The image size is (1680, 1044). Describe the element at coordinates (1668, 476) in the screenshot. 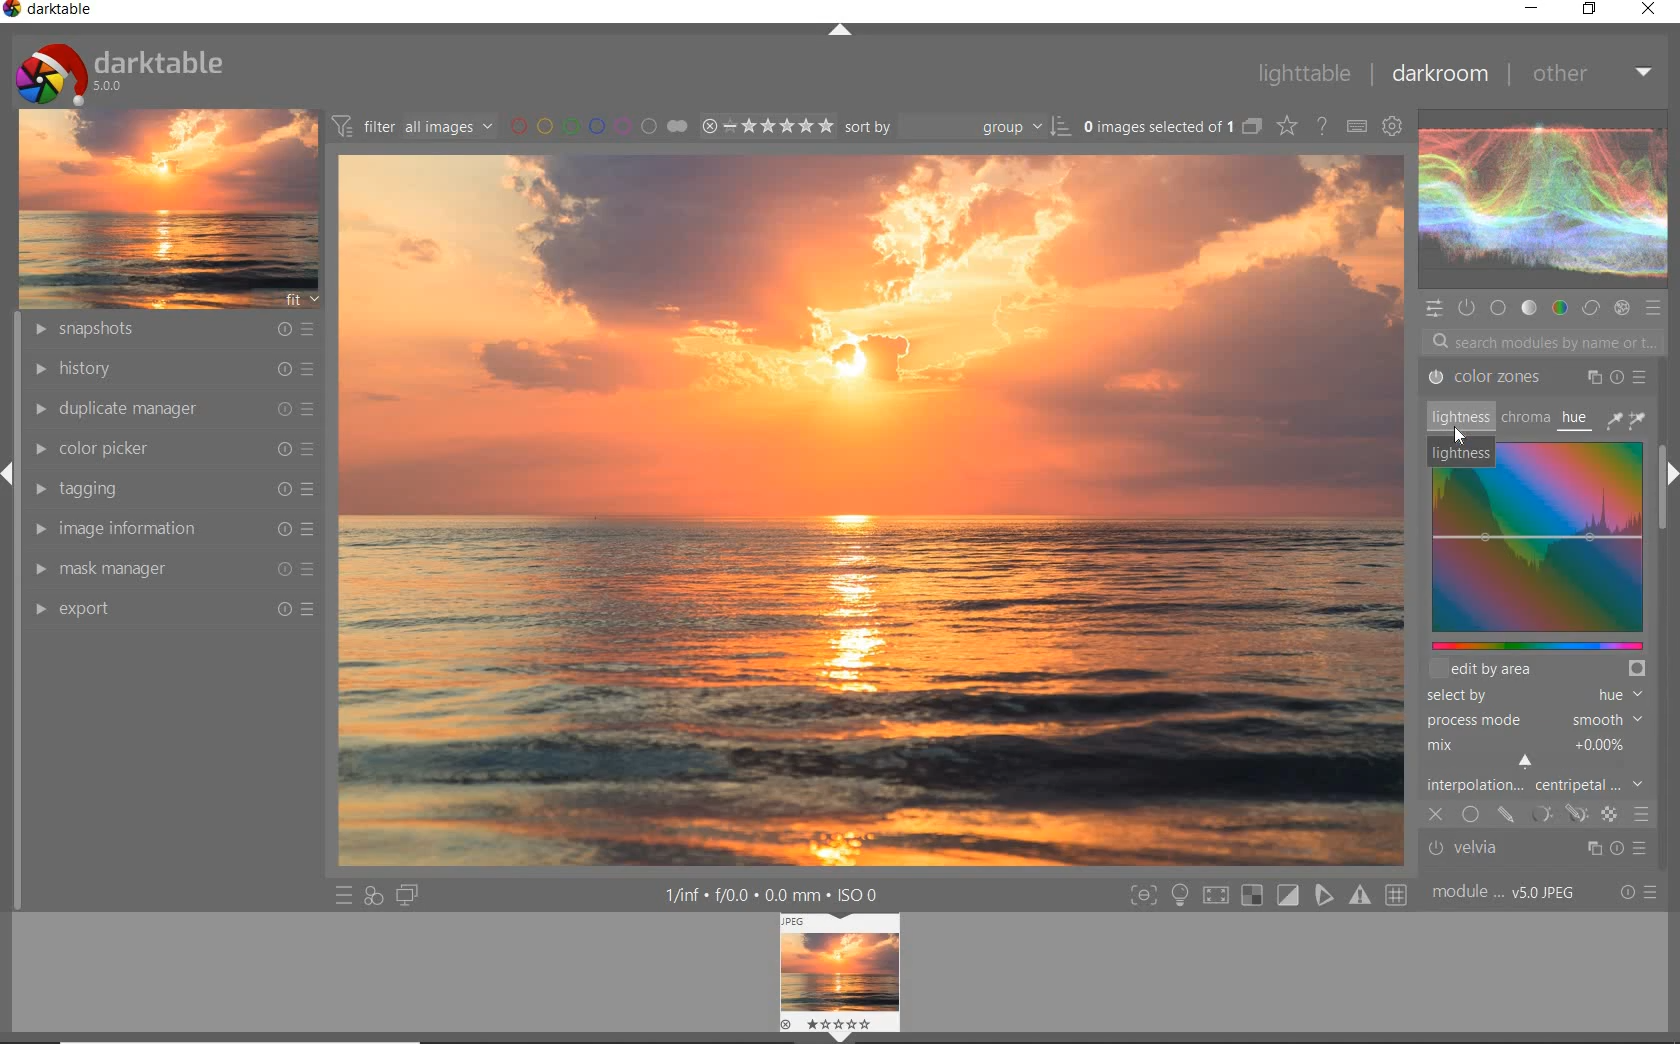

I see `EXPAND/COLLAPSE` at that location.